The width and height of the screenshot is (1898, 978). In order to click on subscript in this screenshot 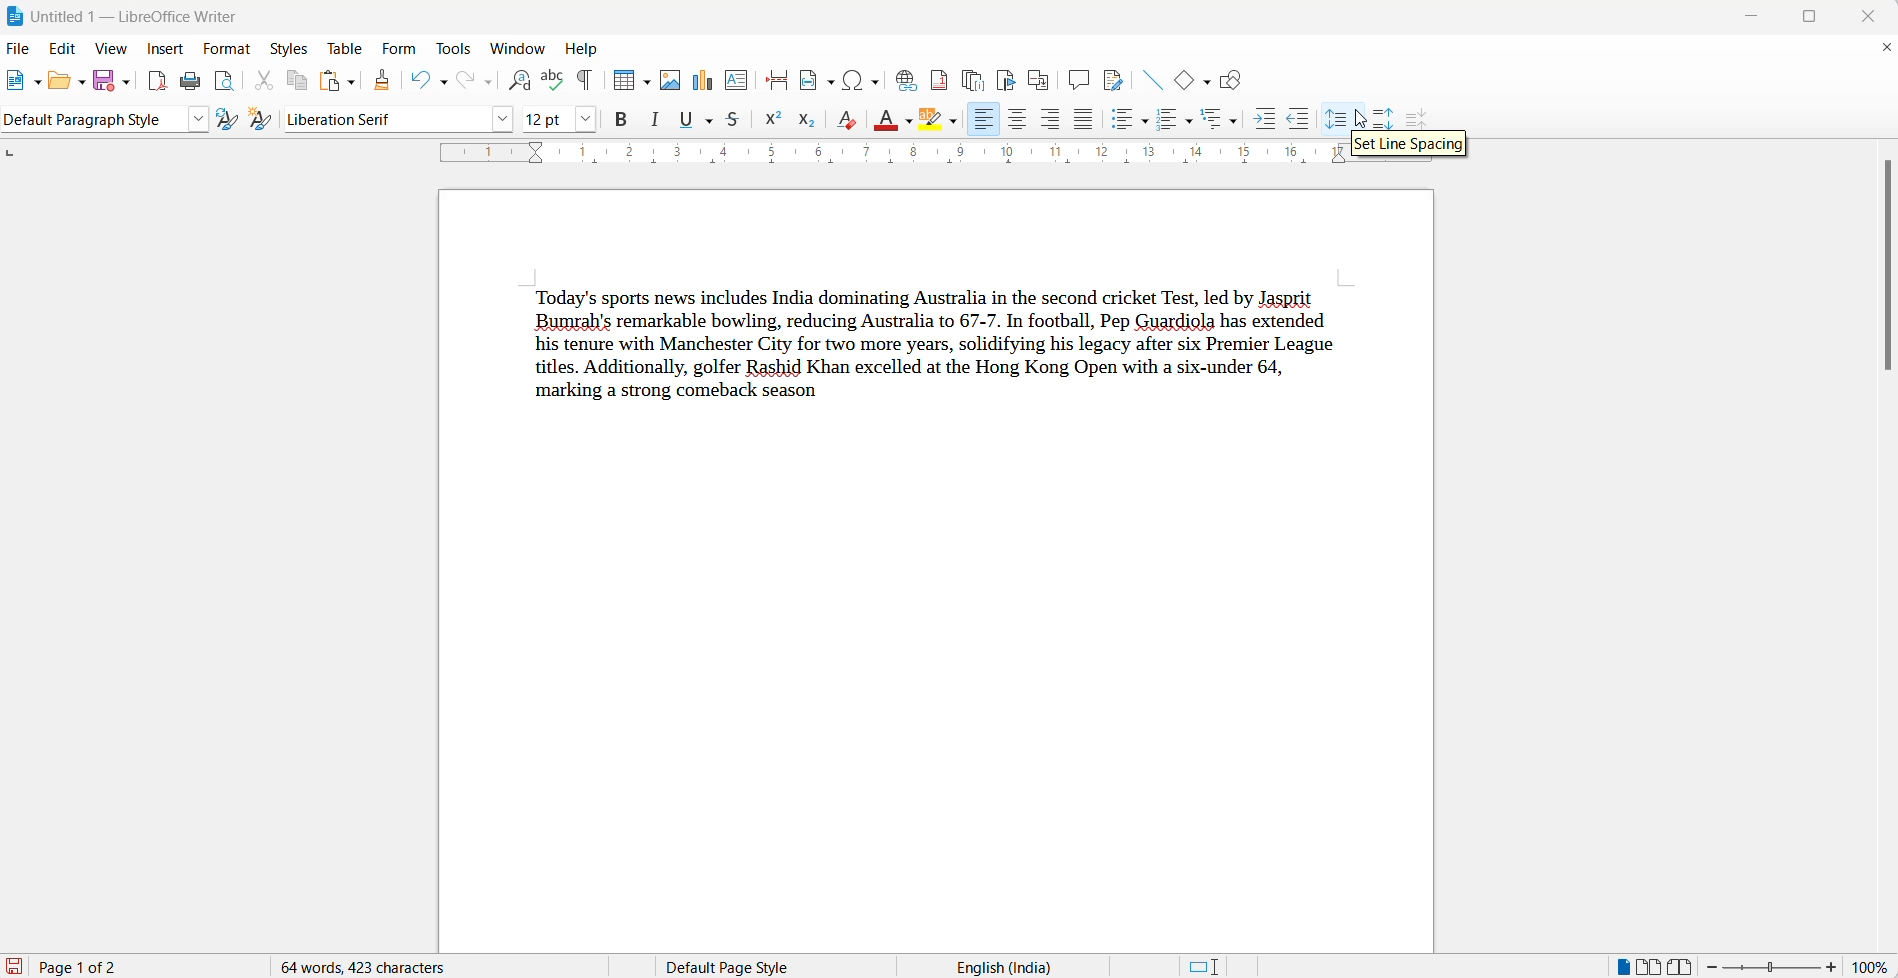, I will do `click(811, 118)`.